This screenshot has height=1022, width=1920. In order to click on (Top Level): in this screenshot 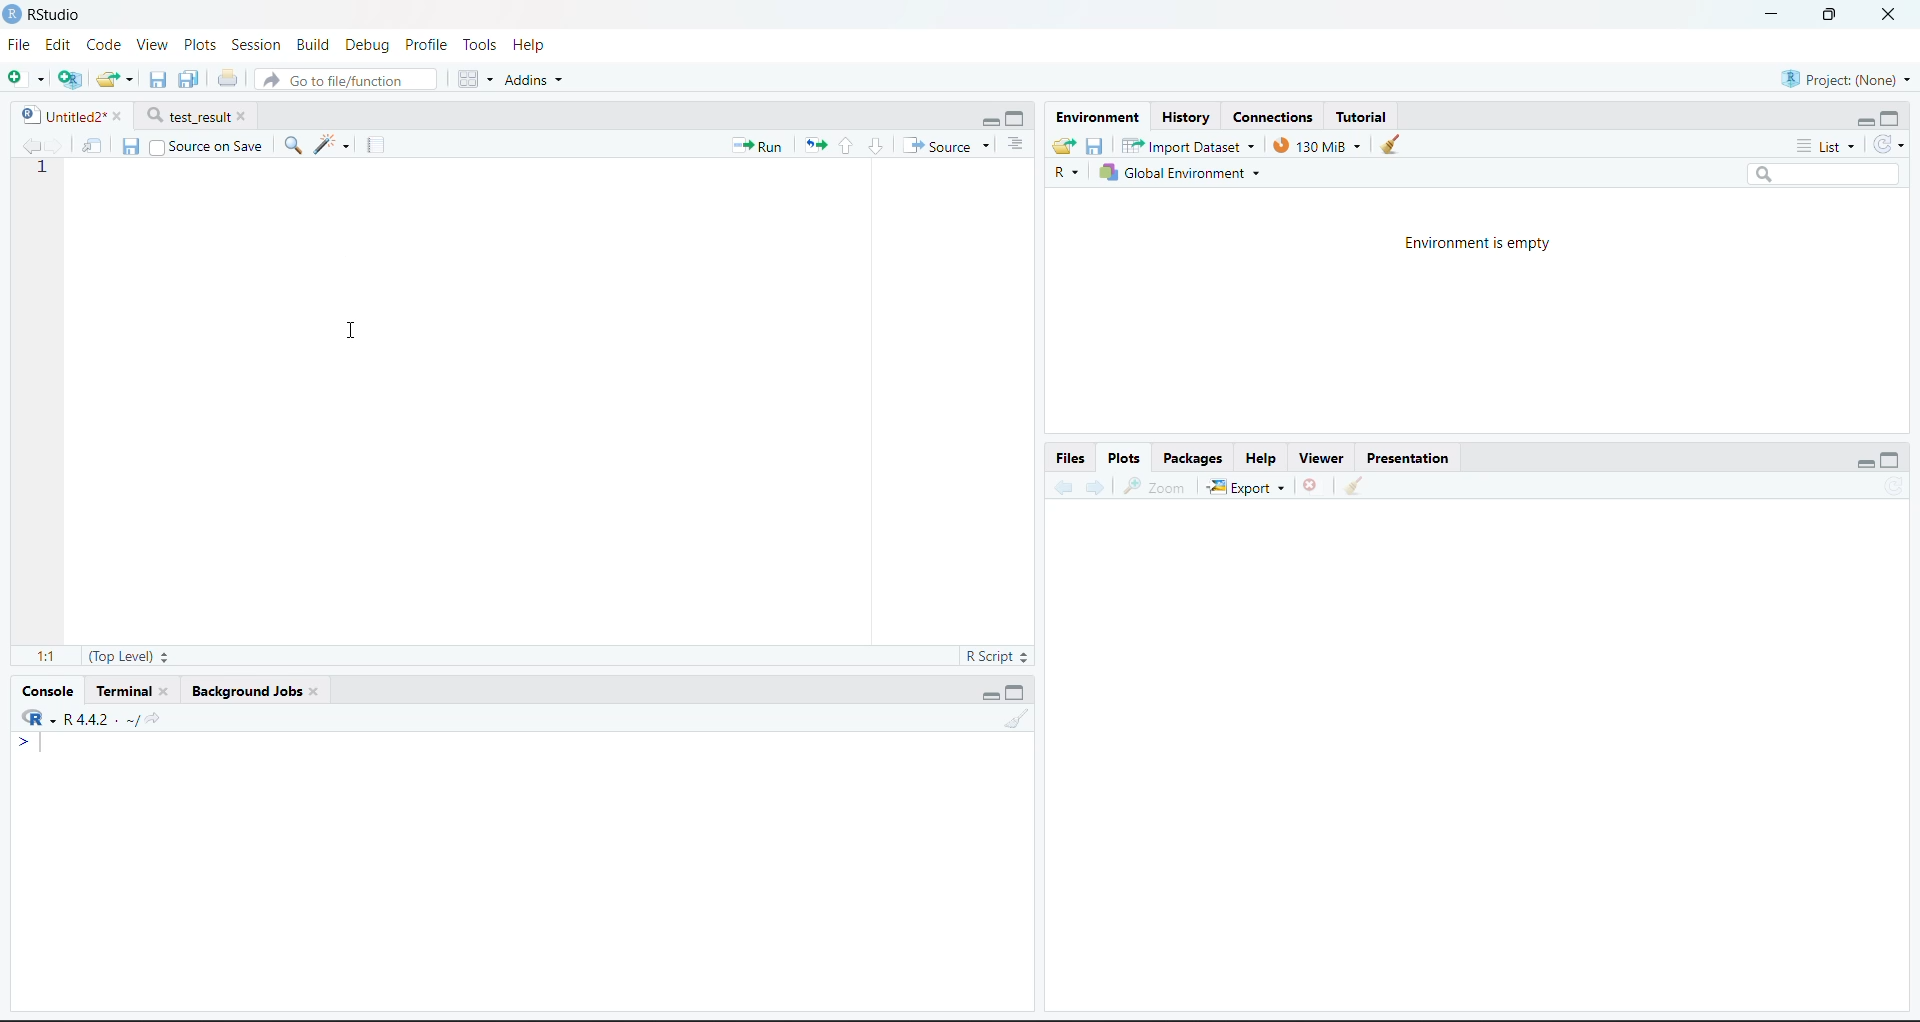, I will do `click(131, 656)`.